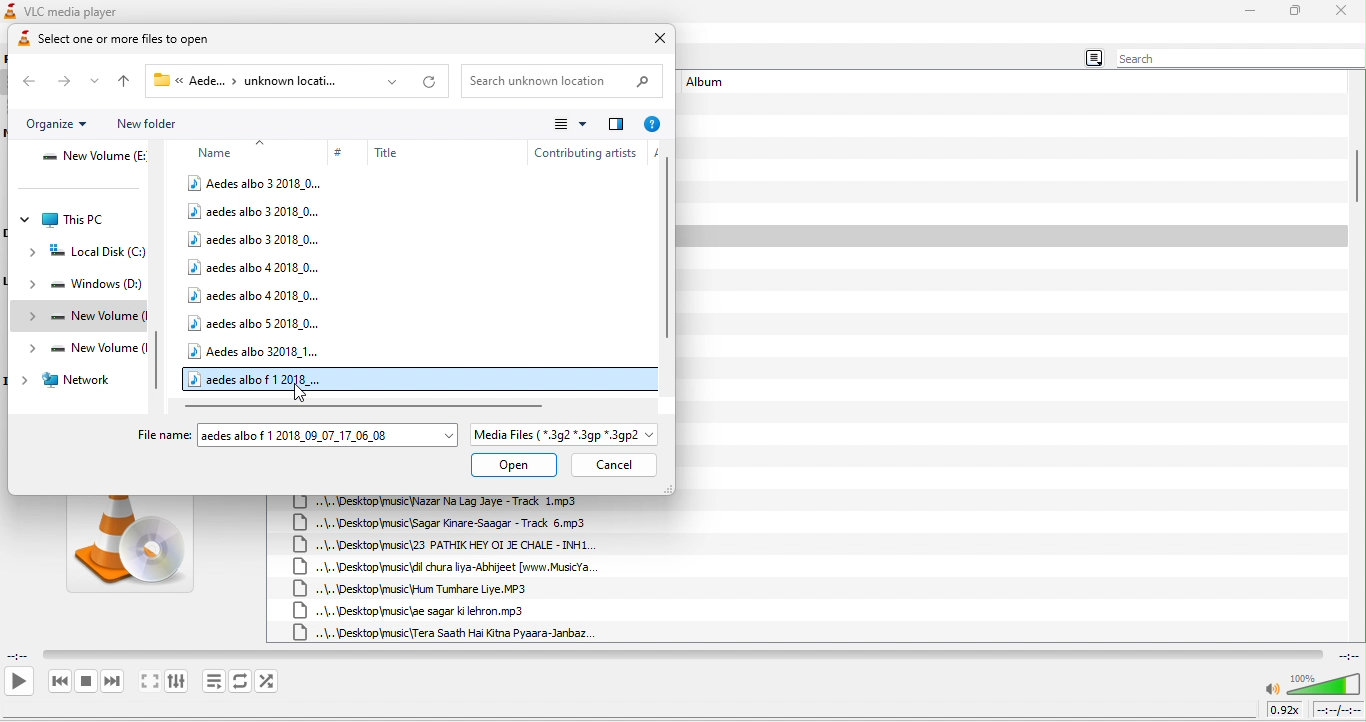  What do you see at coordinates (654, 123) in the screenshot?
I see `help` at bounding box center [654, 123].